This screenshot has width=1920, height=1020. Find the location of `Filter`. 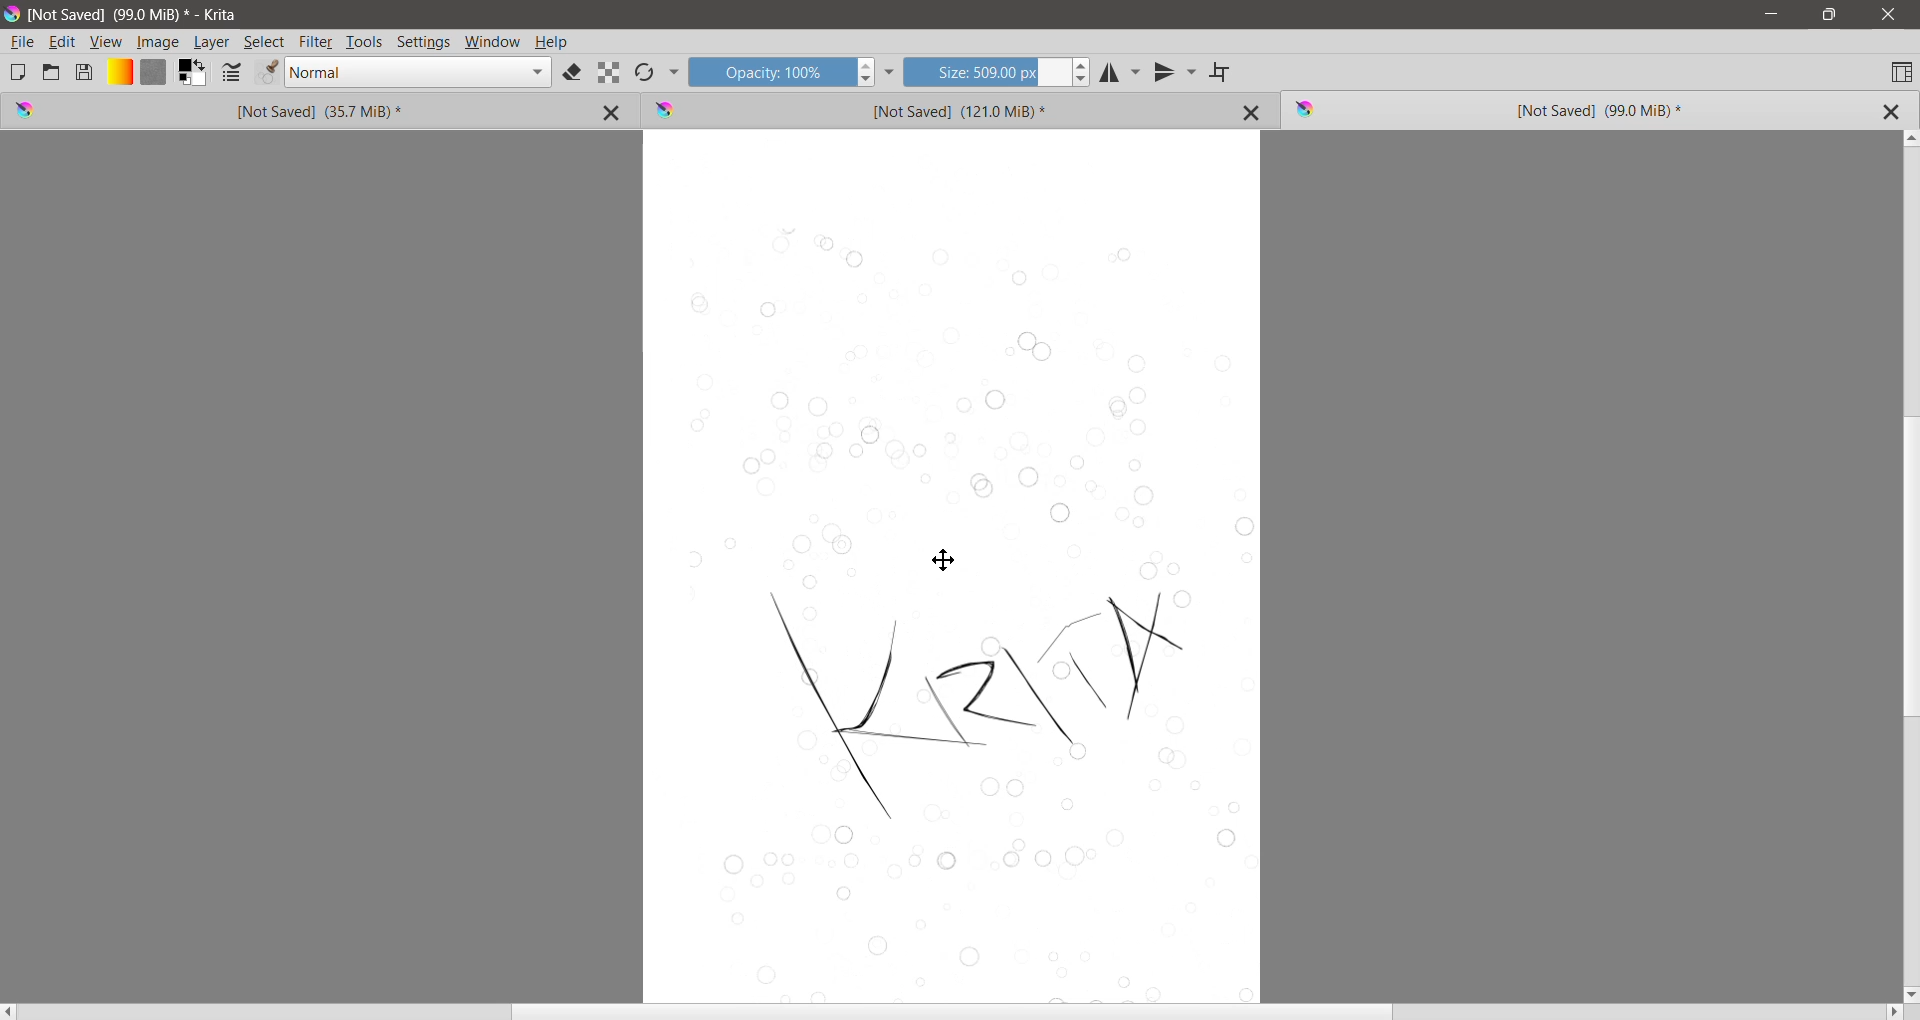

Filter is located at coordinates (316, 42).